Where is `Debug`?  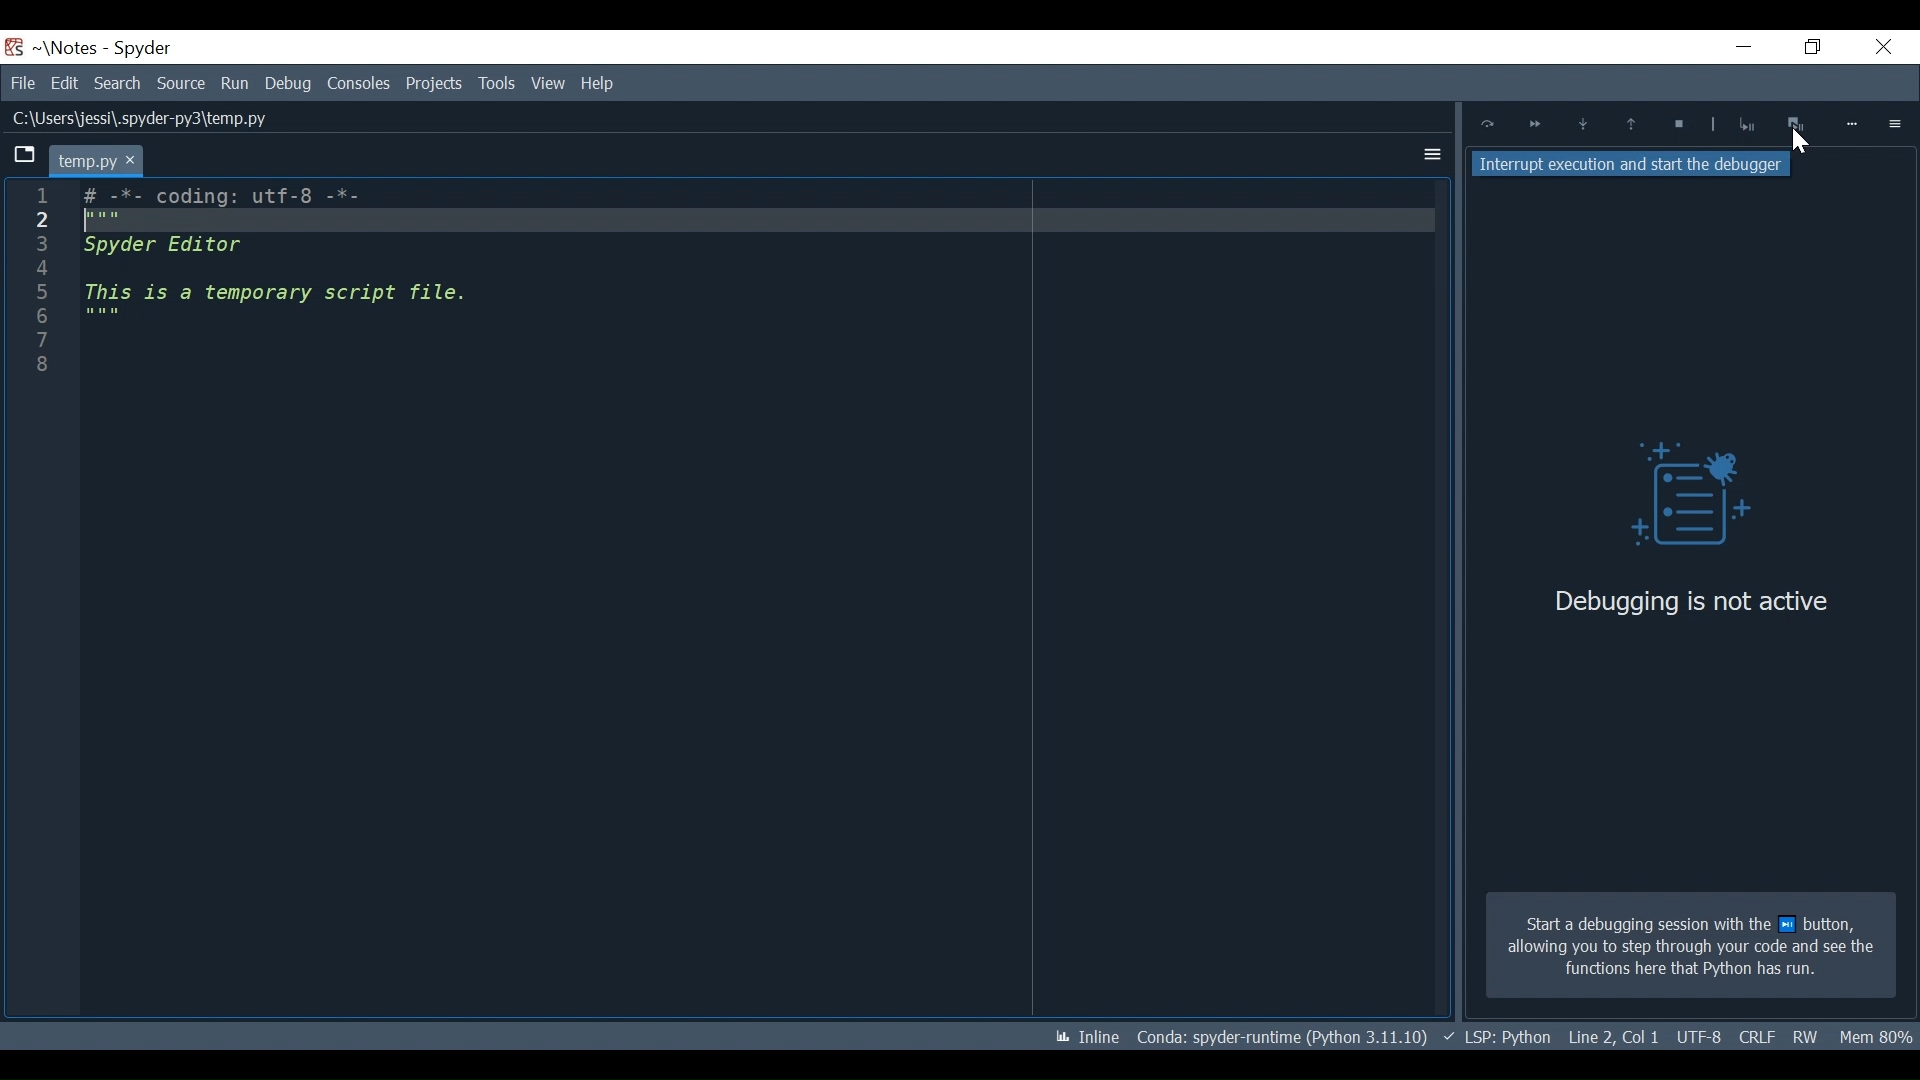
Debug is located at coordinates (1675, 499).